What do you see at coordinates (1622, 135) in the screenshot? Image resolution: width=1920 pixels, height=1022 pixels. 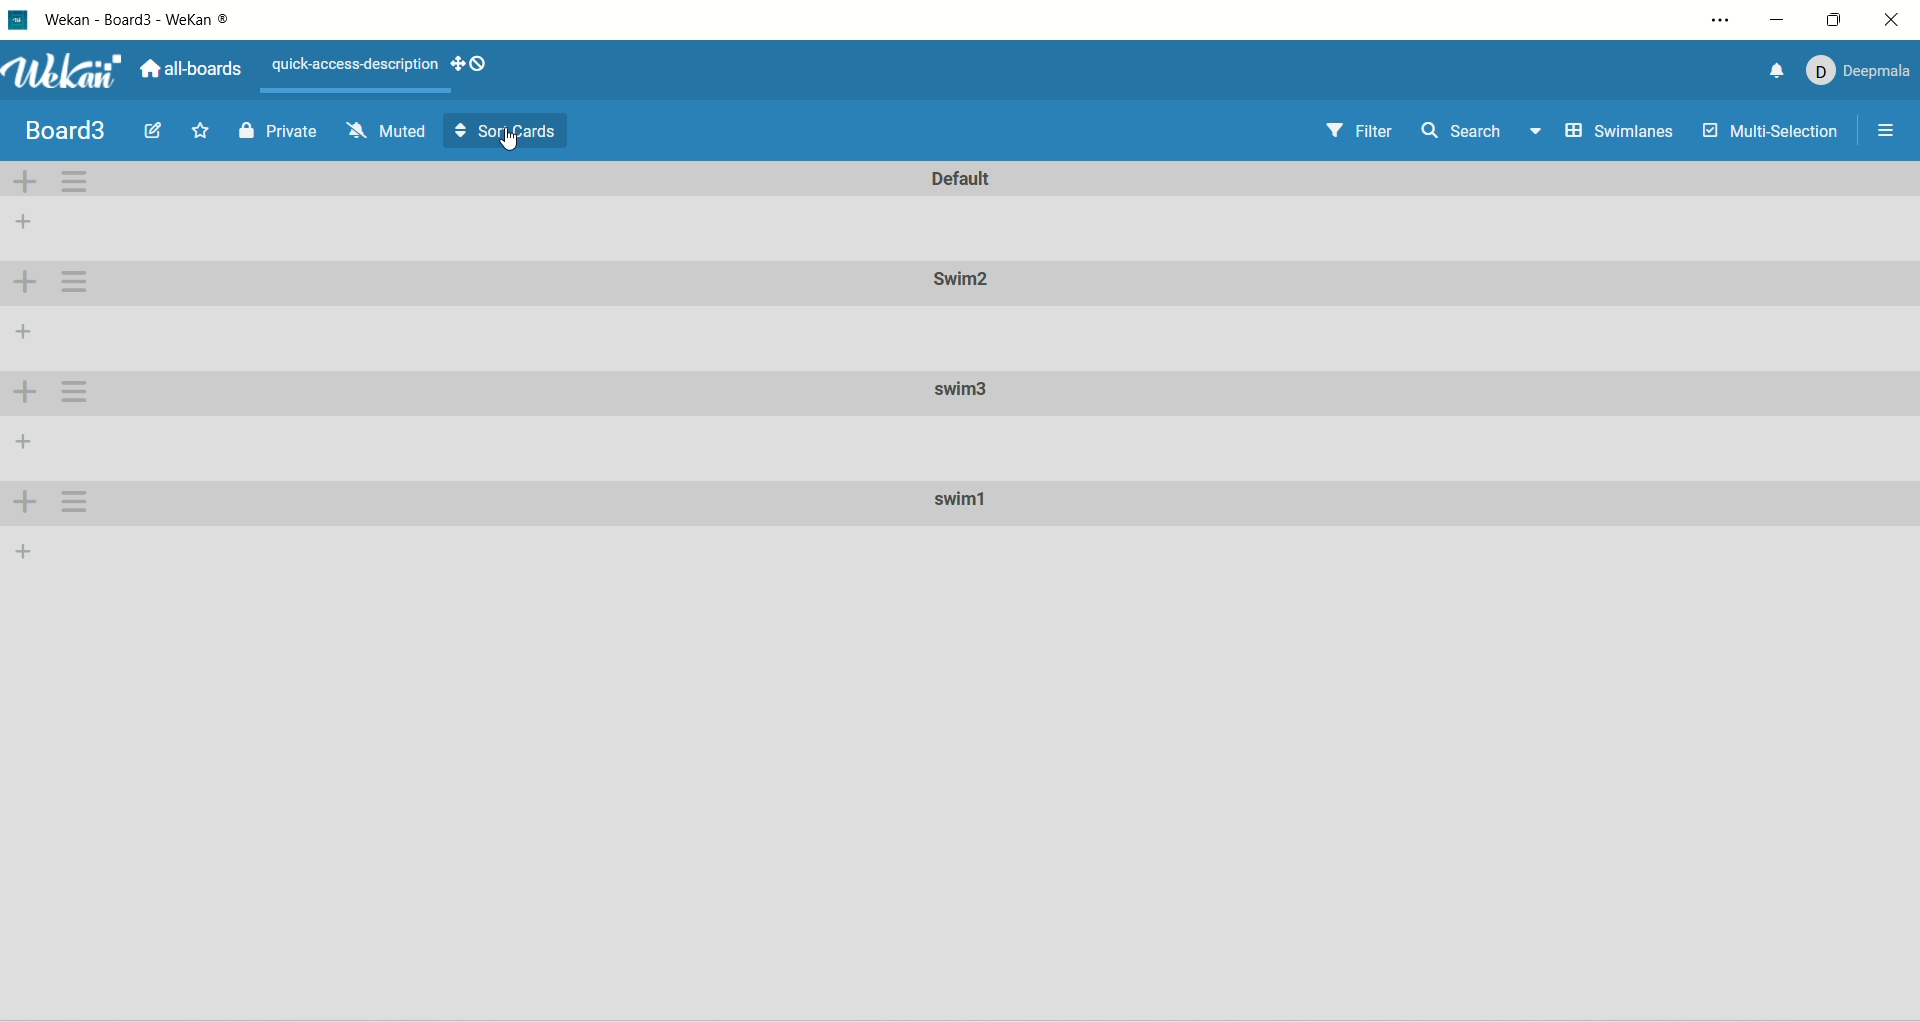 I see `swimlanes` at bounding box center [1622, 135].